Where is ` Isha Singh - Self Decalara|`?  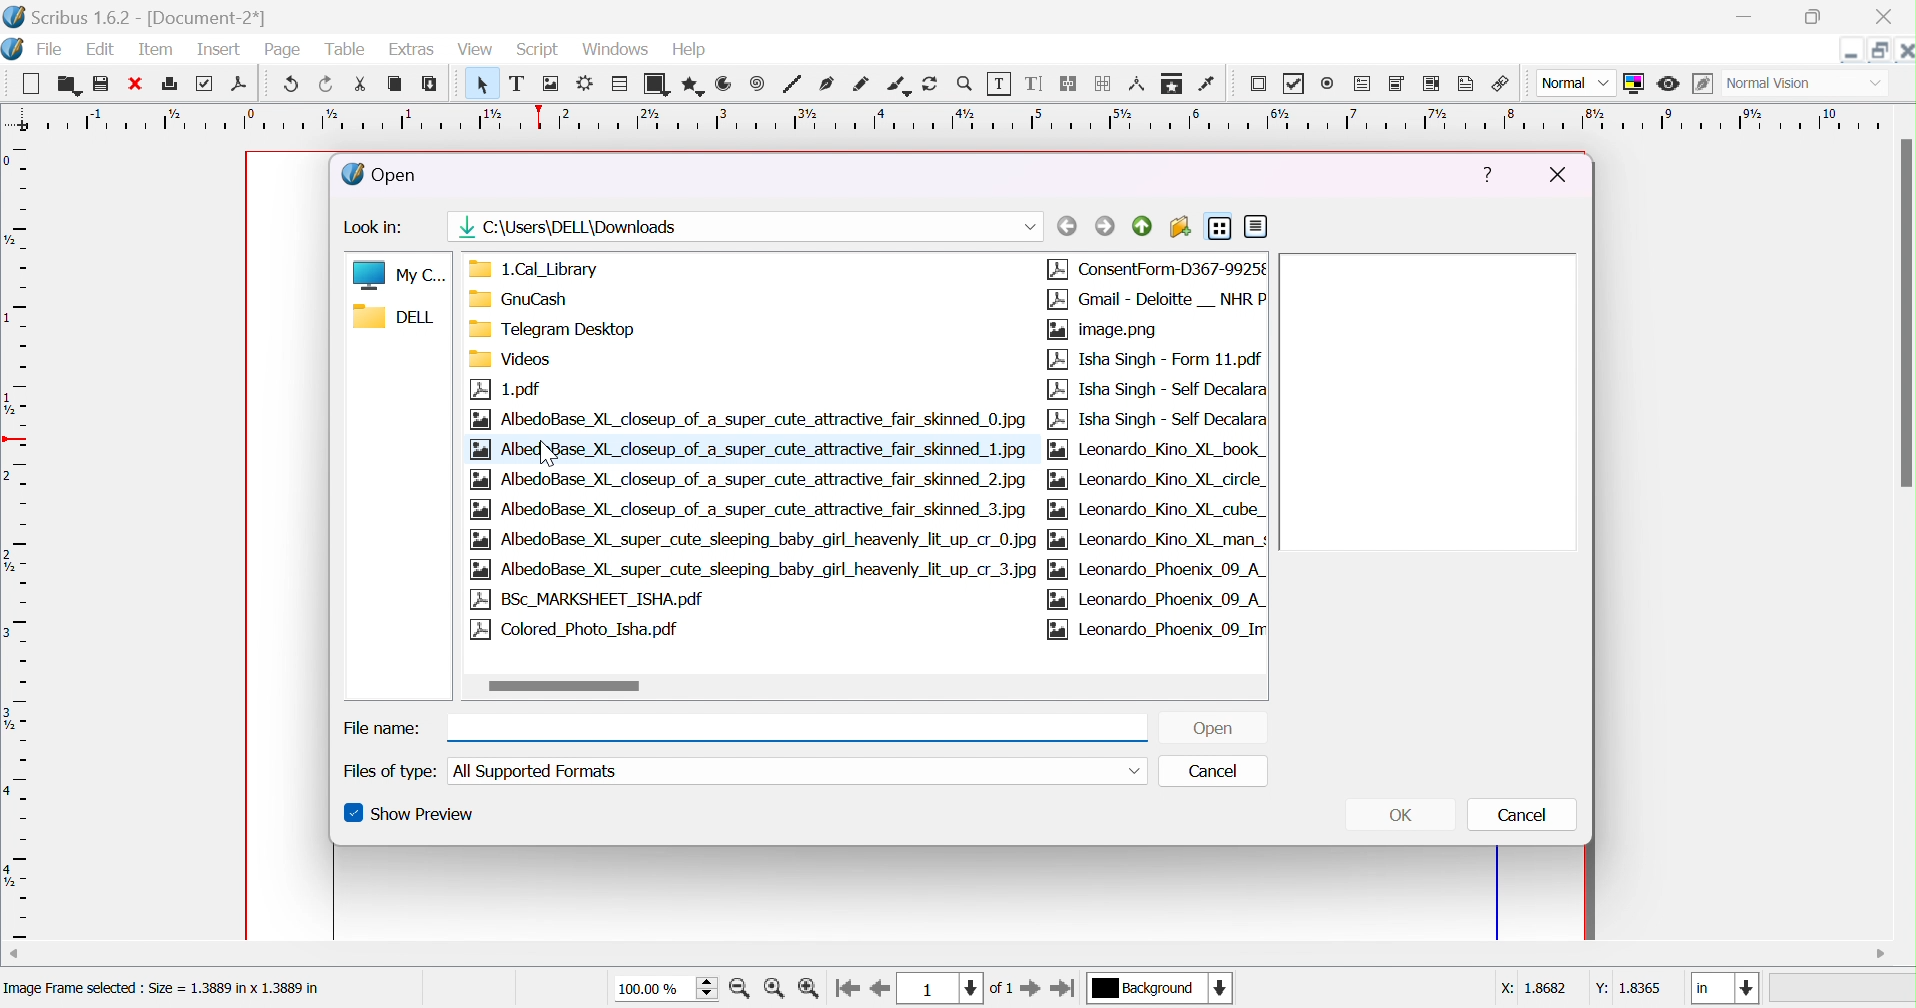
 Isha Singh - Self Decalara| is located at coordinates (1157, 419).